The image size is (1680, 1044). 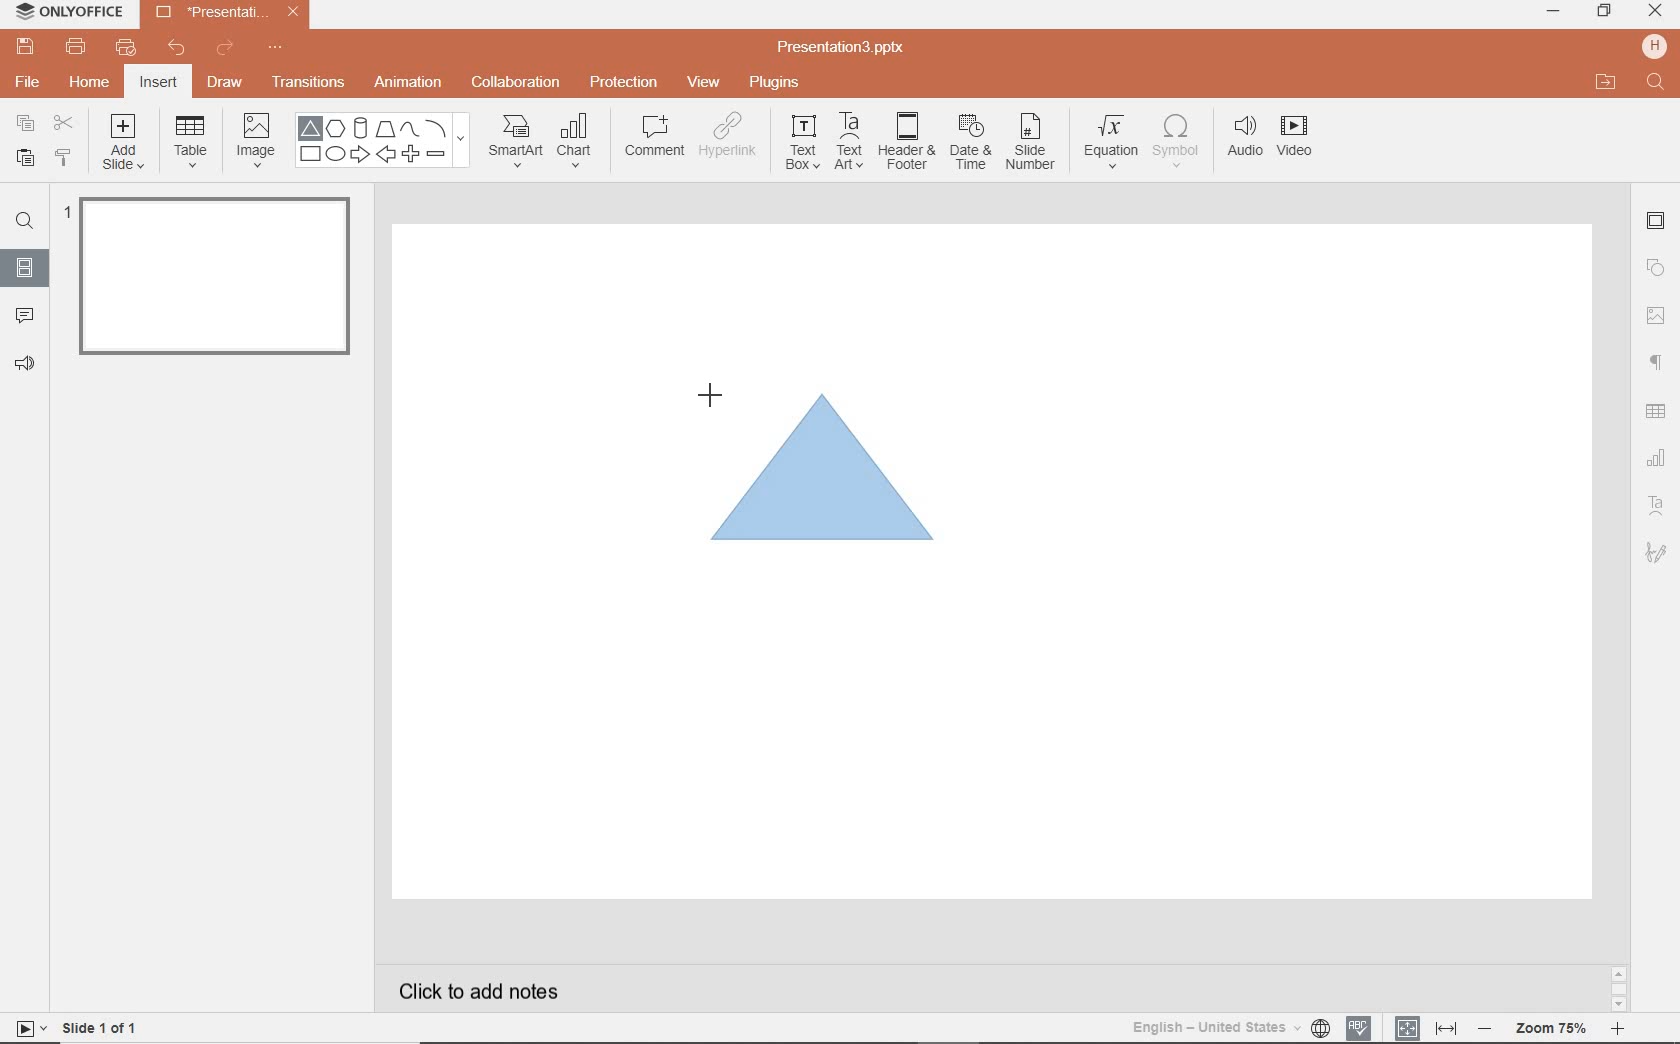 What do you see at coordinates (28, 363) in the screenshot?
I see `FEEDBACK & SUPPORT` at bounding box center [28, 363].